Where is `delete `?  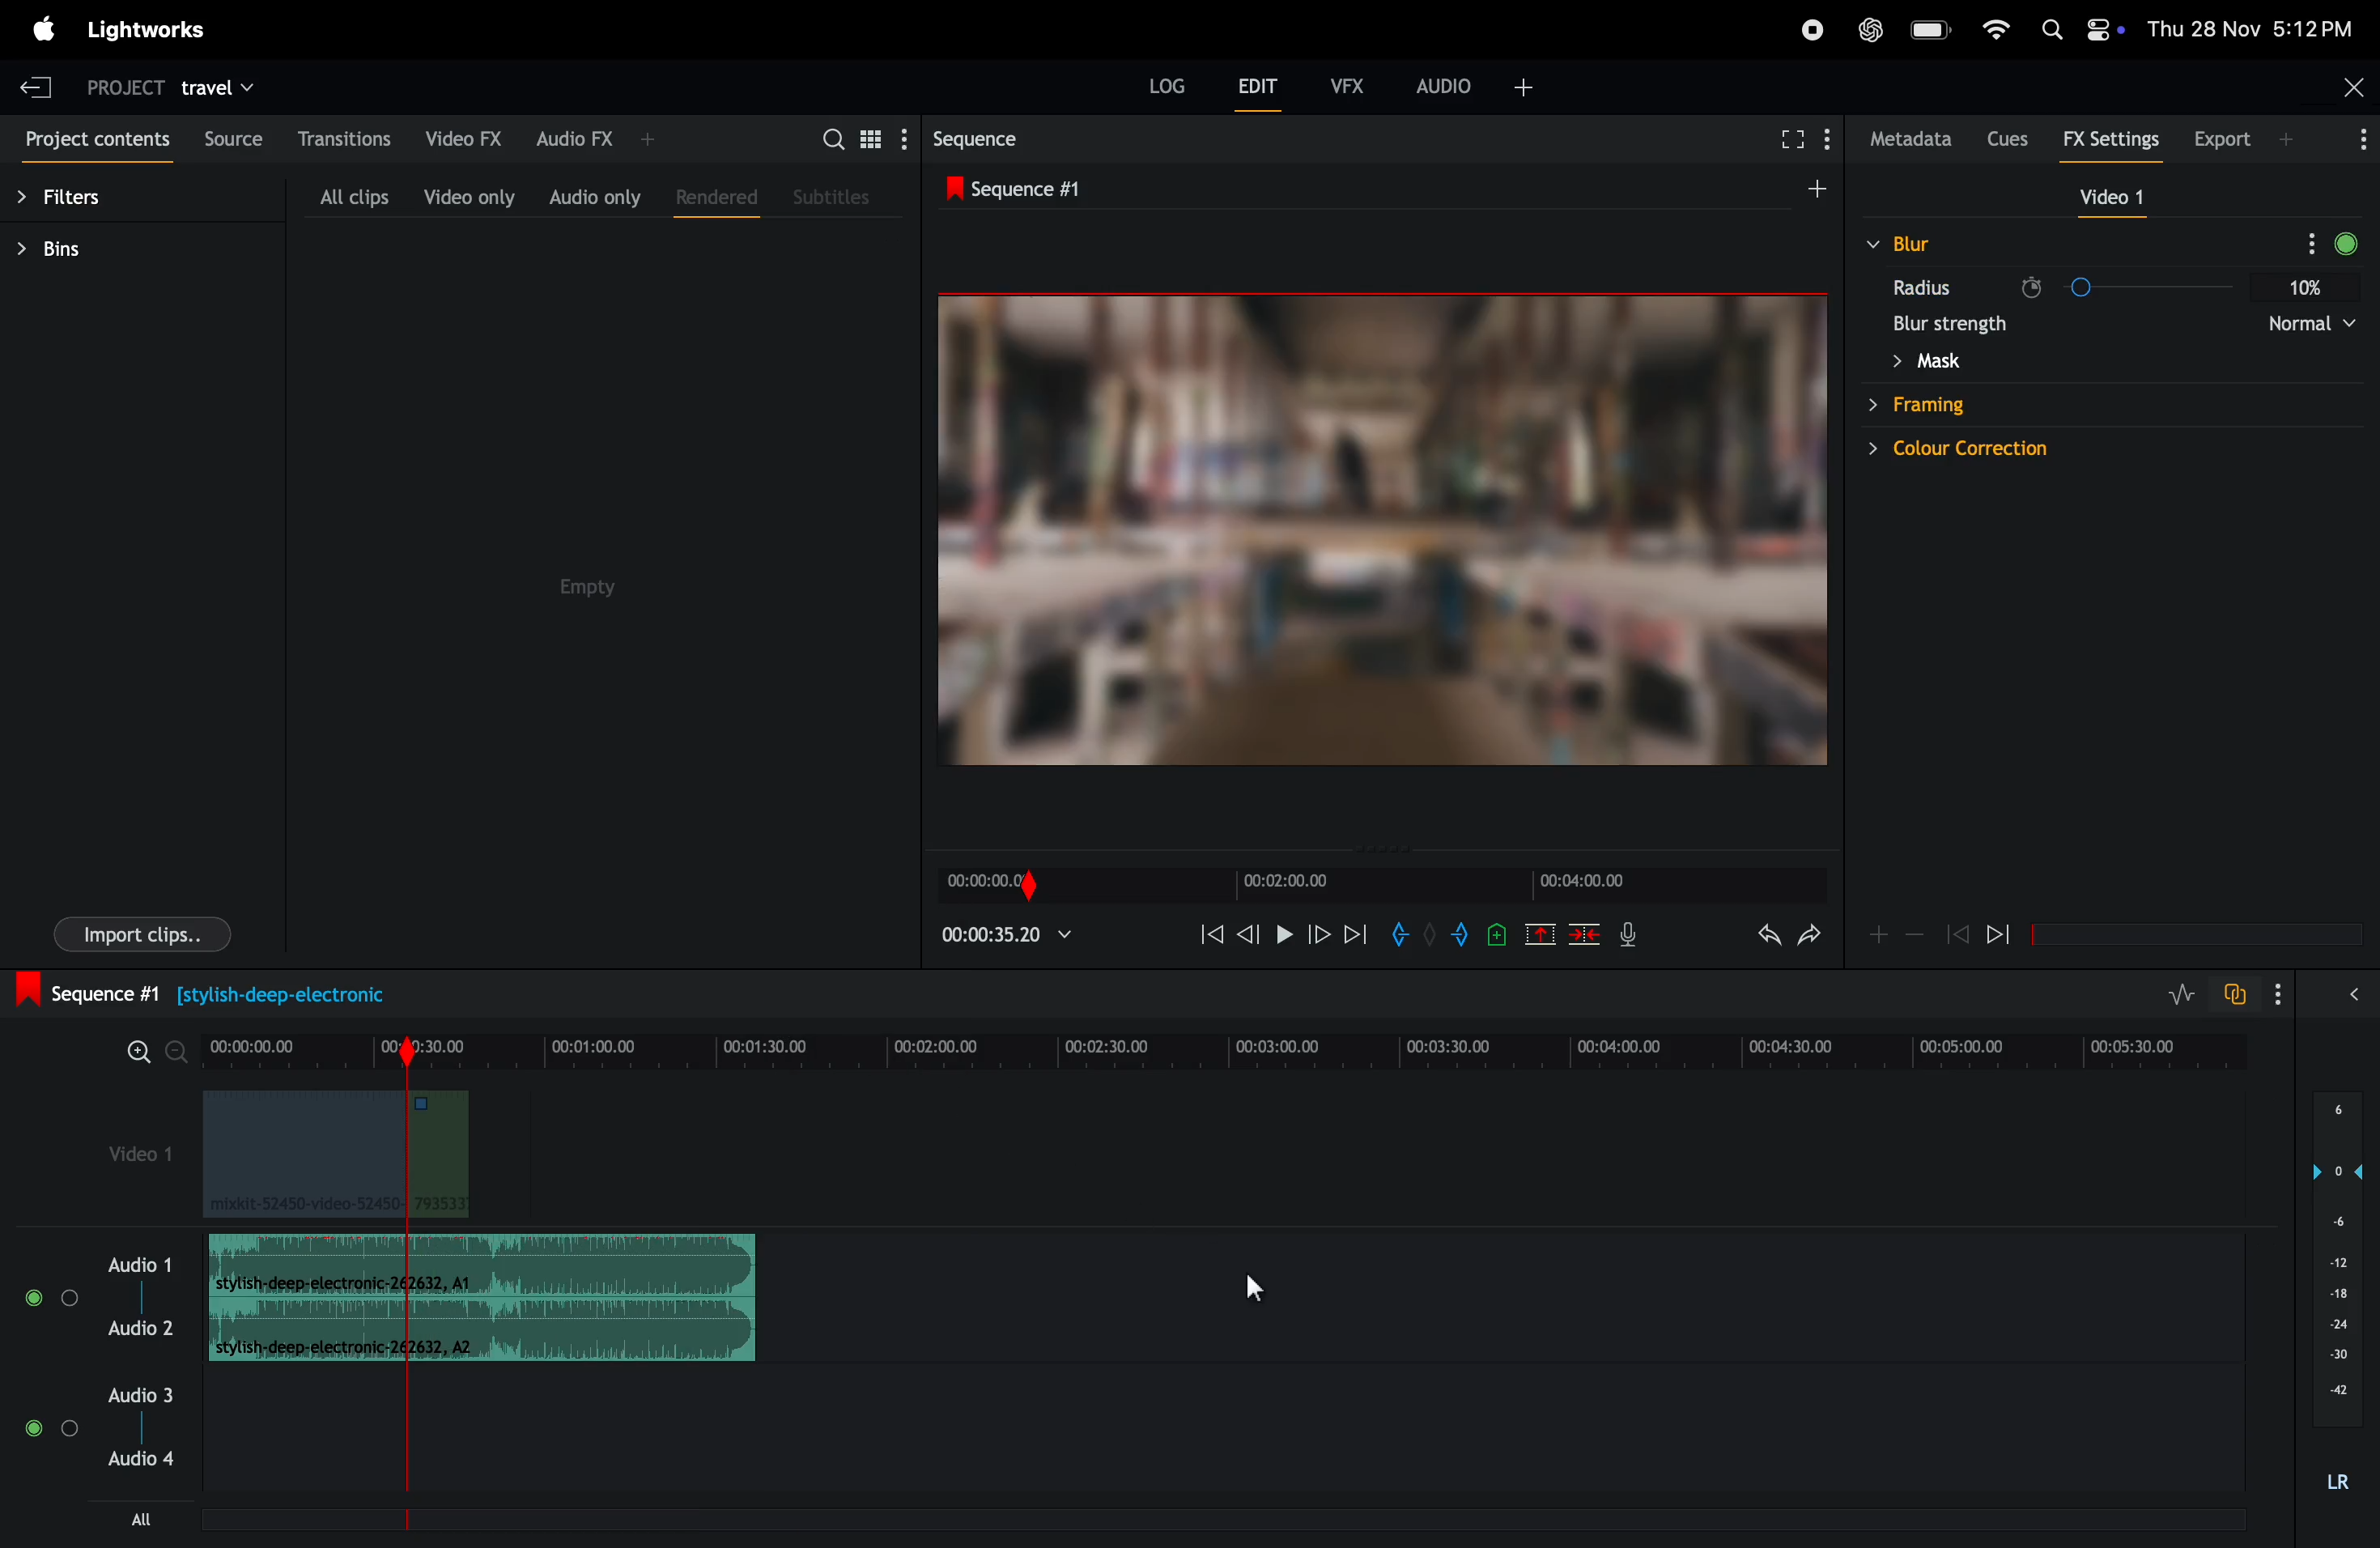
delete  is located at coordinates (1586, 938).